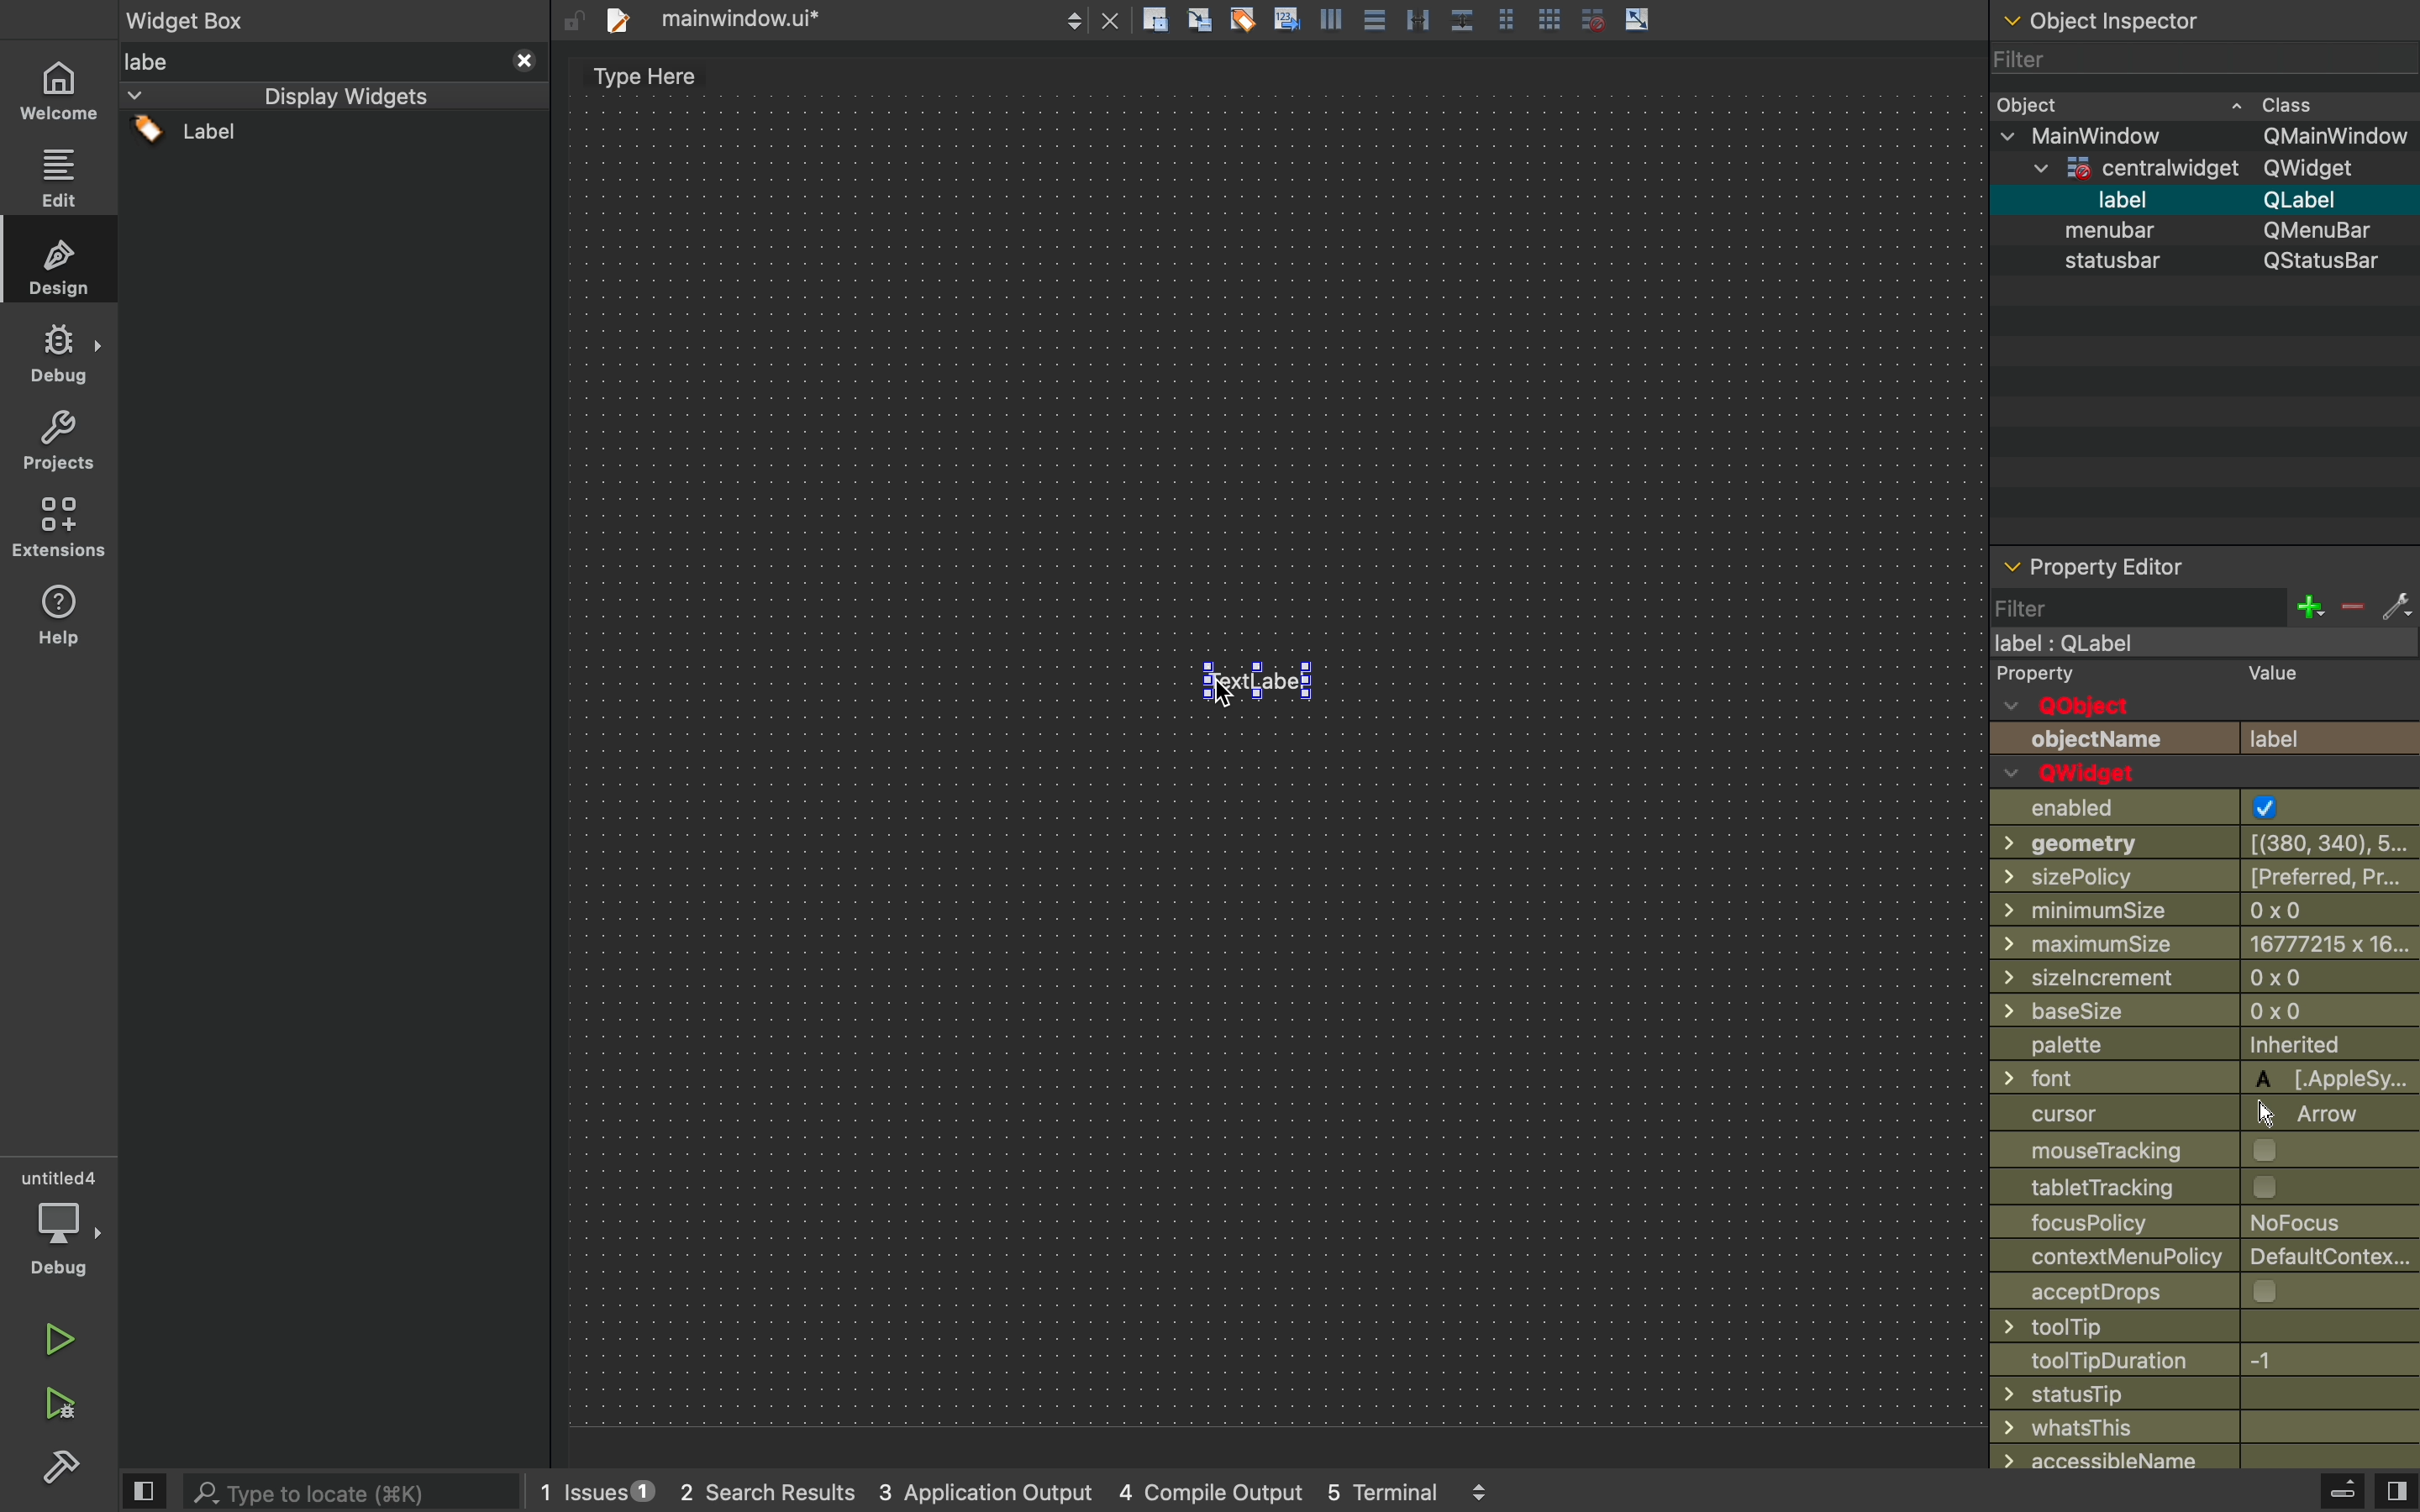  Describe the element at coordinates (58, 172) in the screenshot. I see `edit` at that location.